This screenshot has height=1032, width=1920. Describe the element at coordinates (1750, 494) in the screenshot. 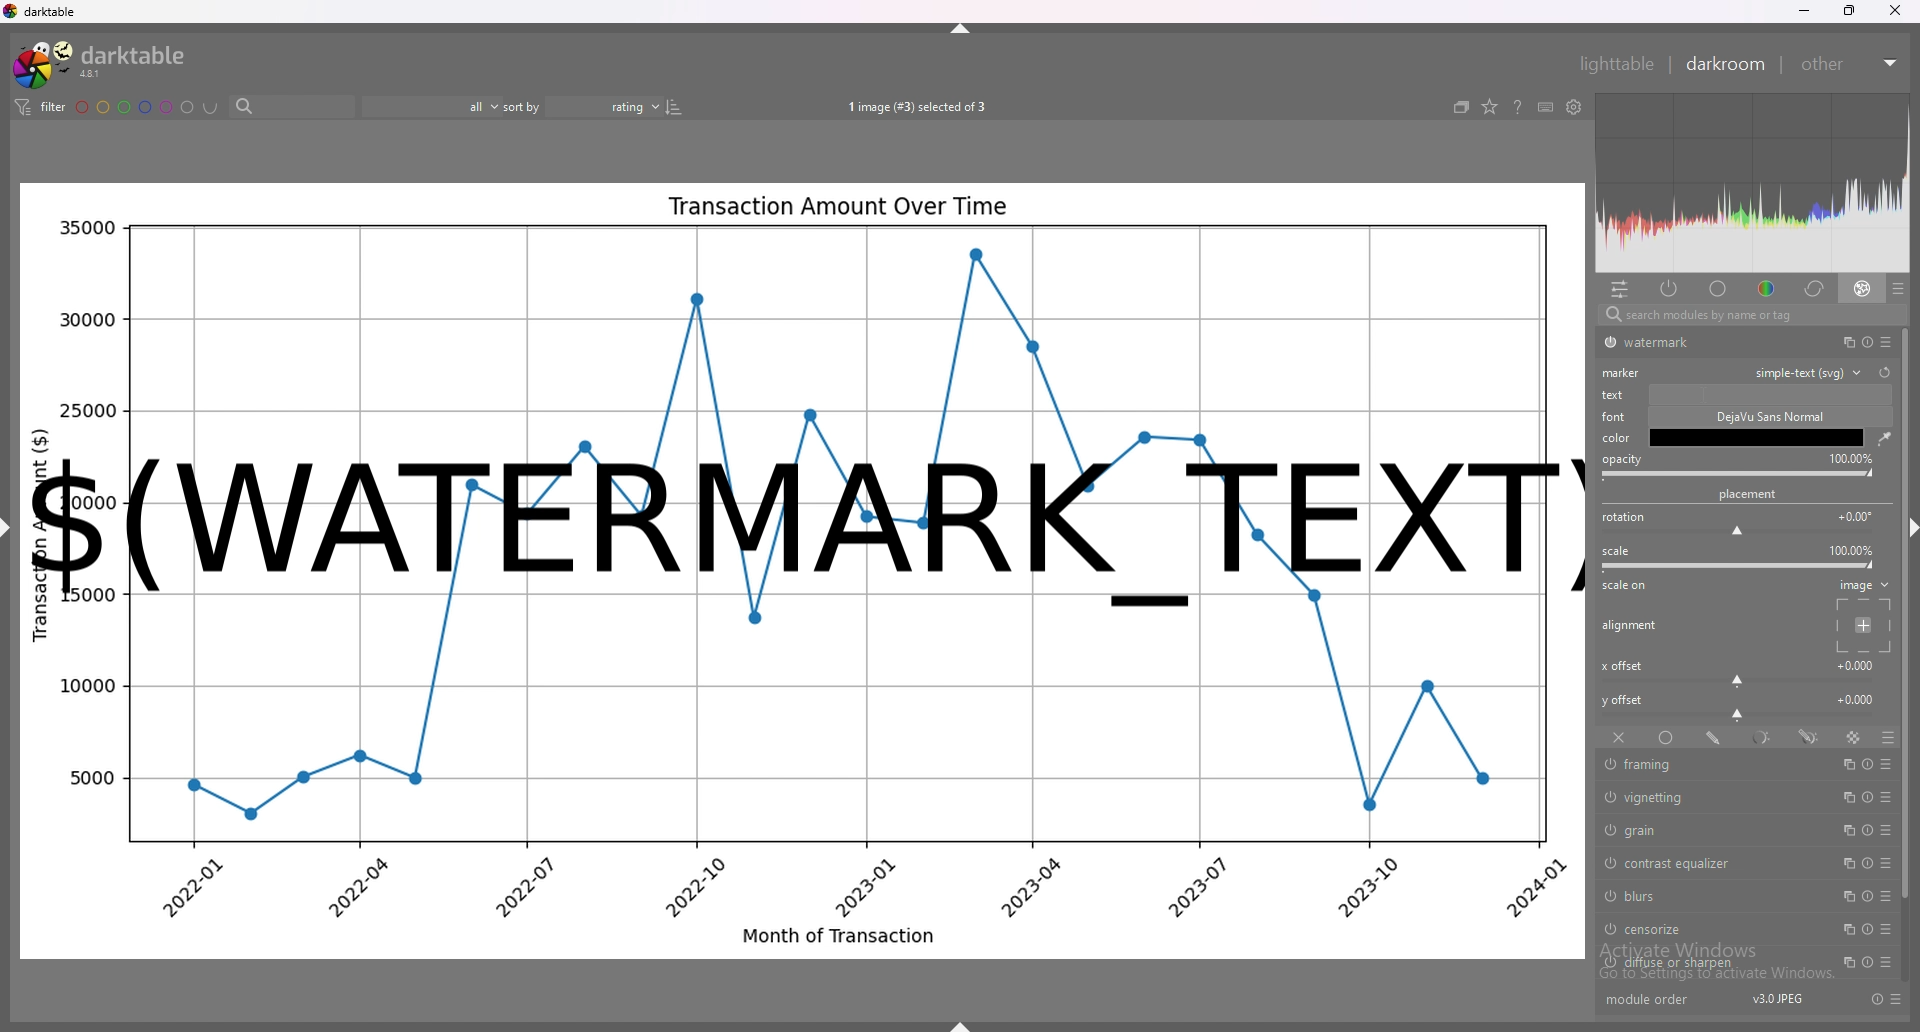

I see `placement` at that location.